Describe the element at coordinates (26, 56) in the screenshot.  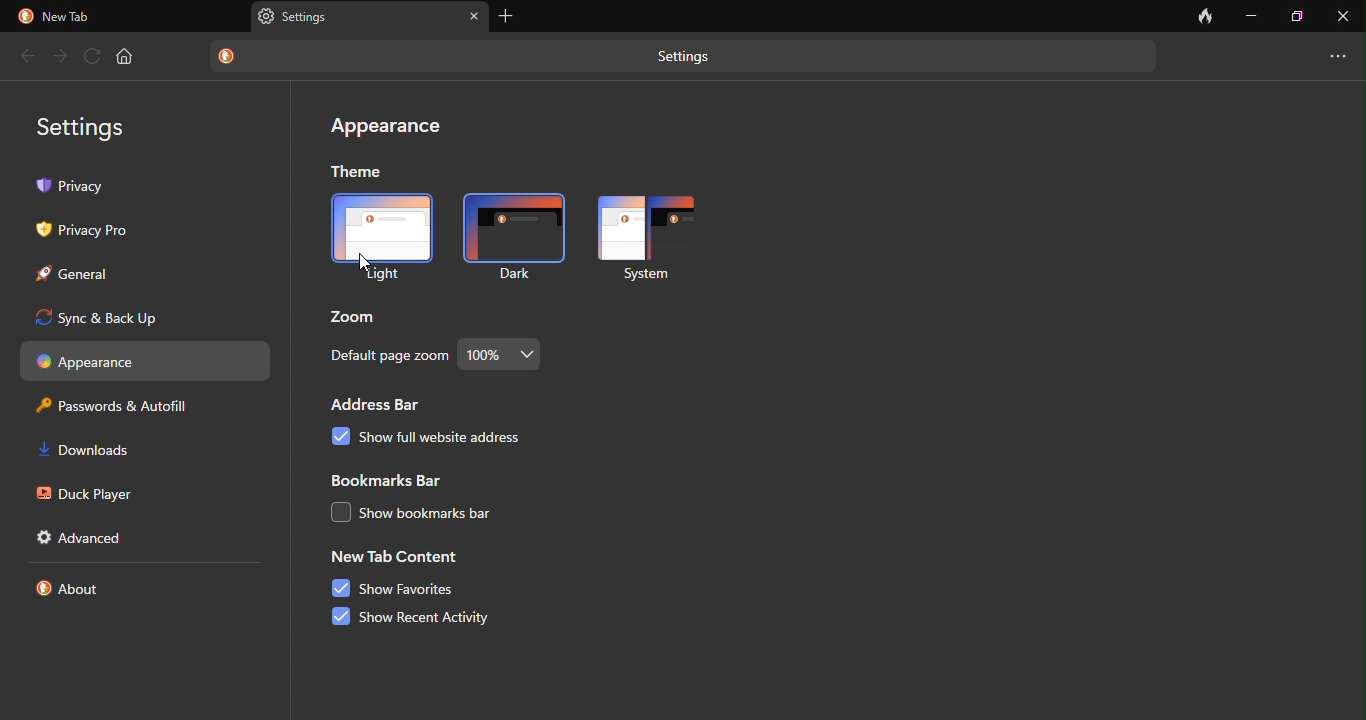
I see `back` at that location.